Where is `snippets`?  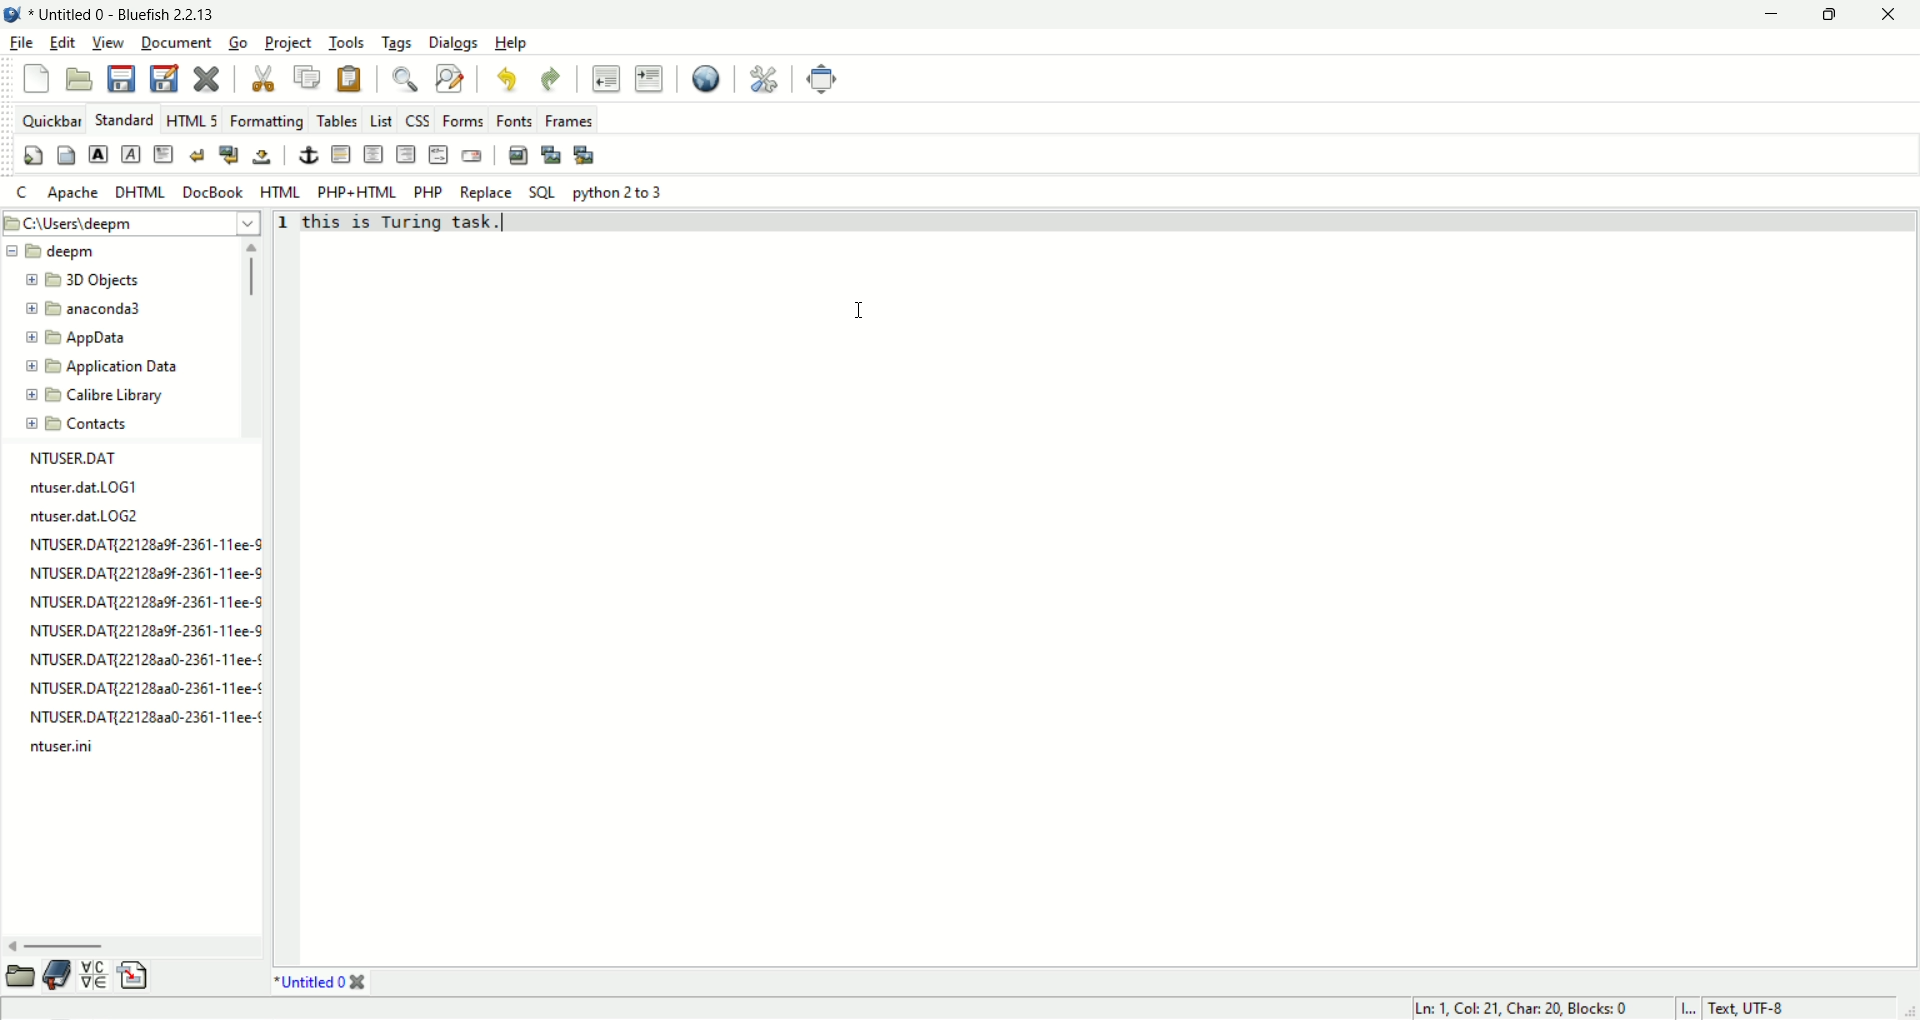
snippets is located at coordinates (135, 979).